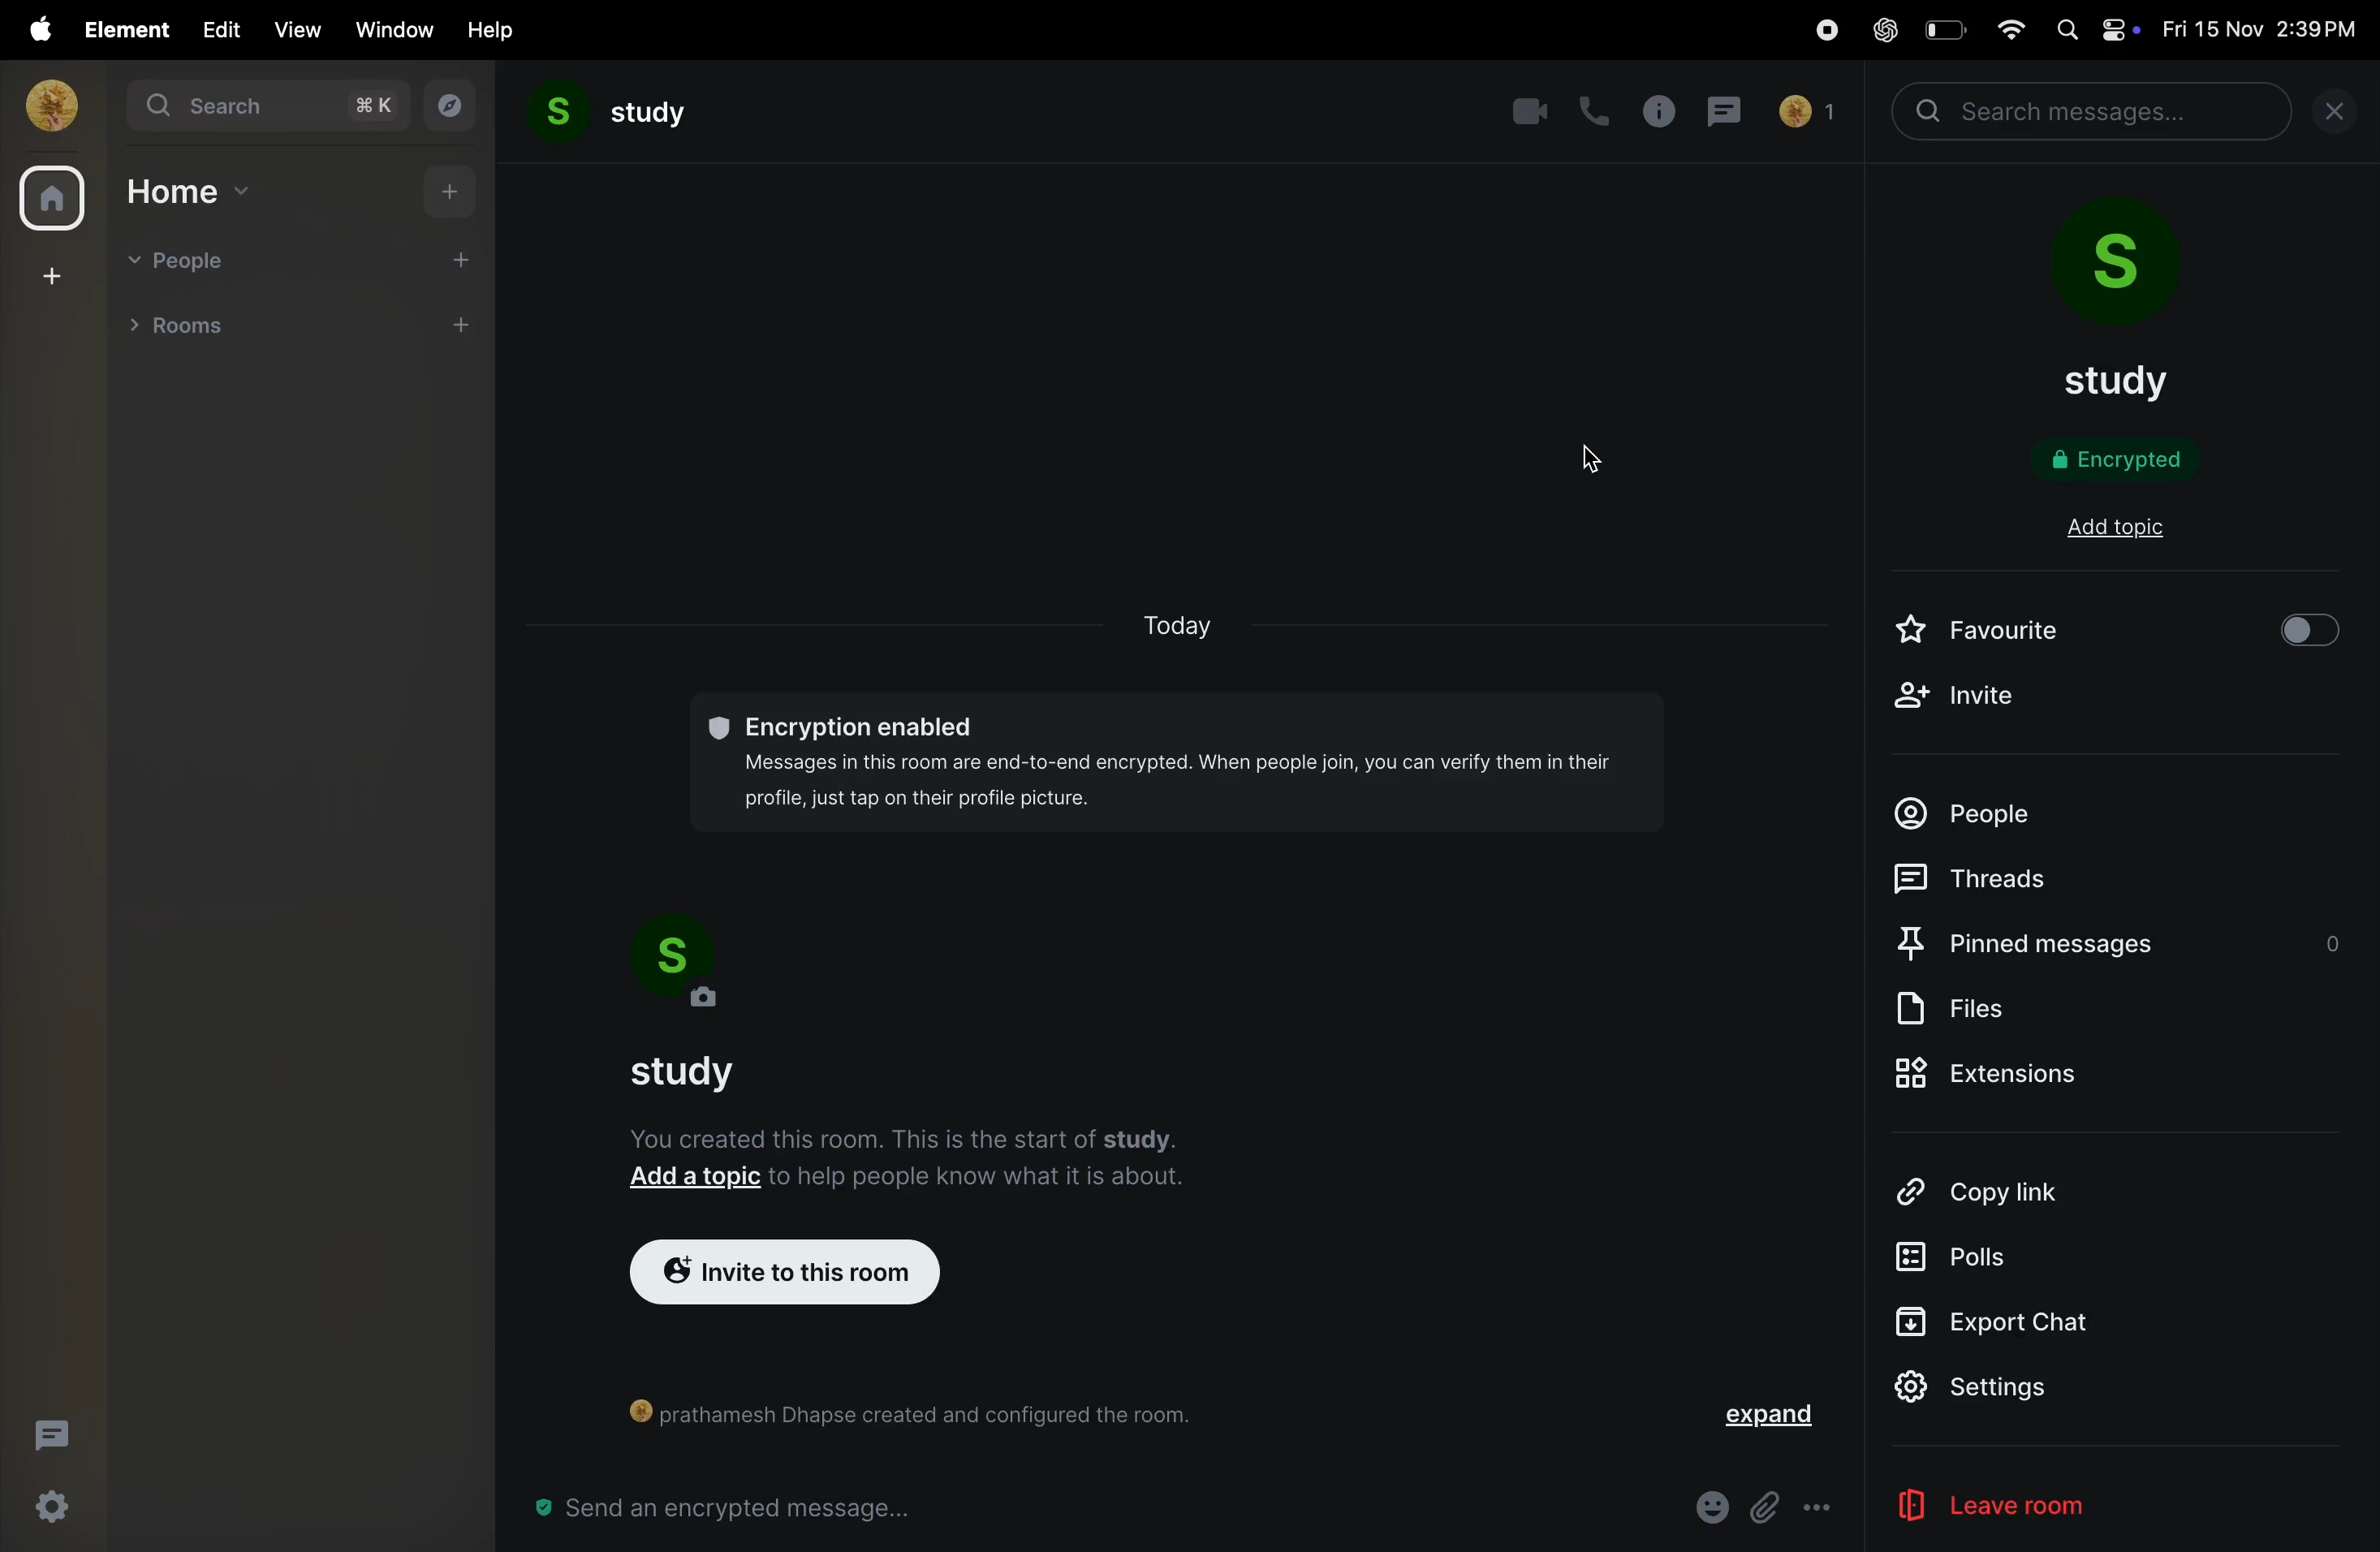 This screenshot has width=2380, height=1552. What do you see at coordinates (2107, 938) in the screenshot?
I see `pinned messages` at bounding box center [2107, 938].